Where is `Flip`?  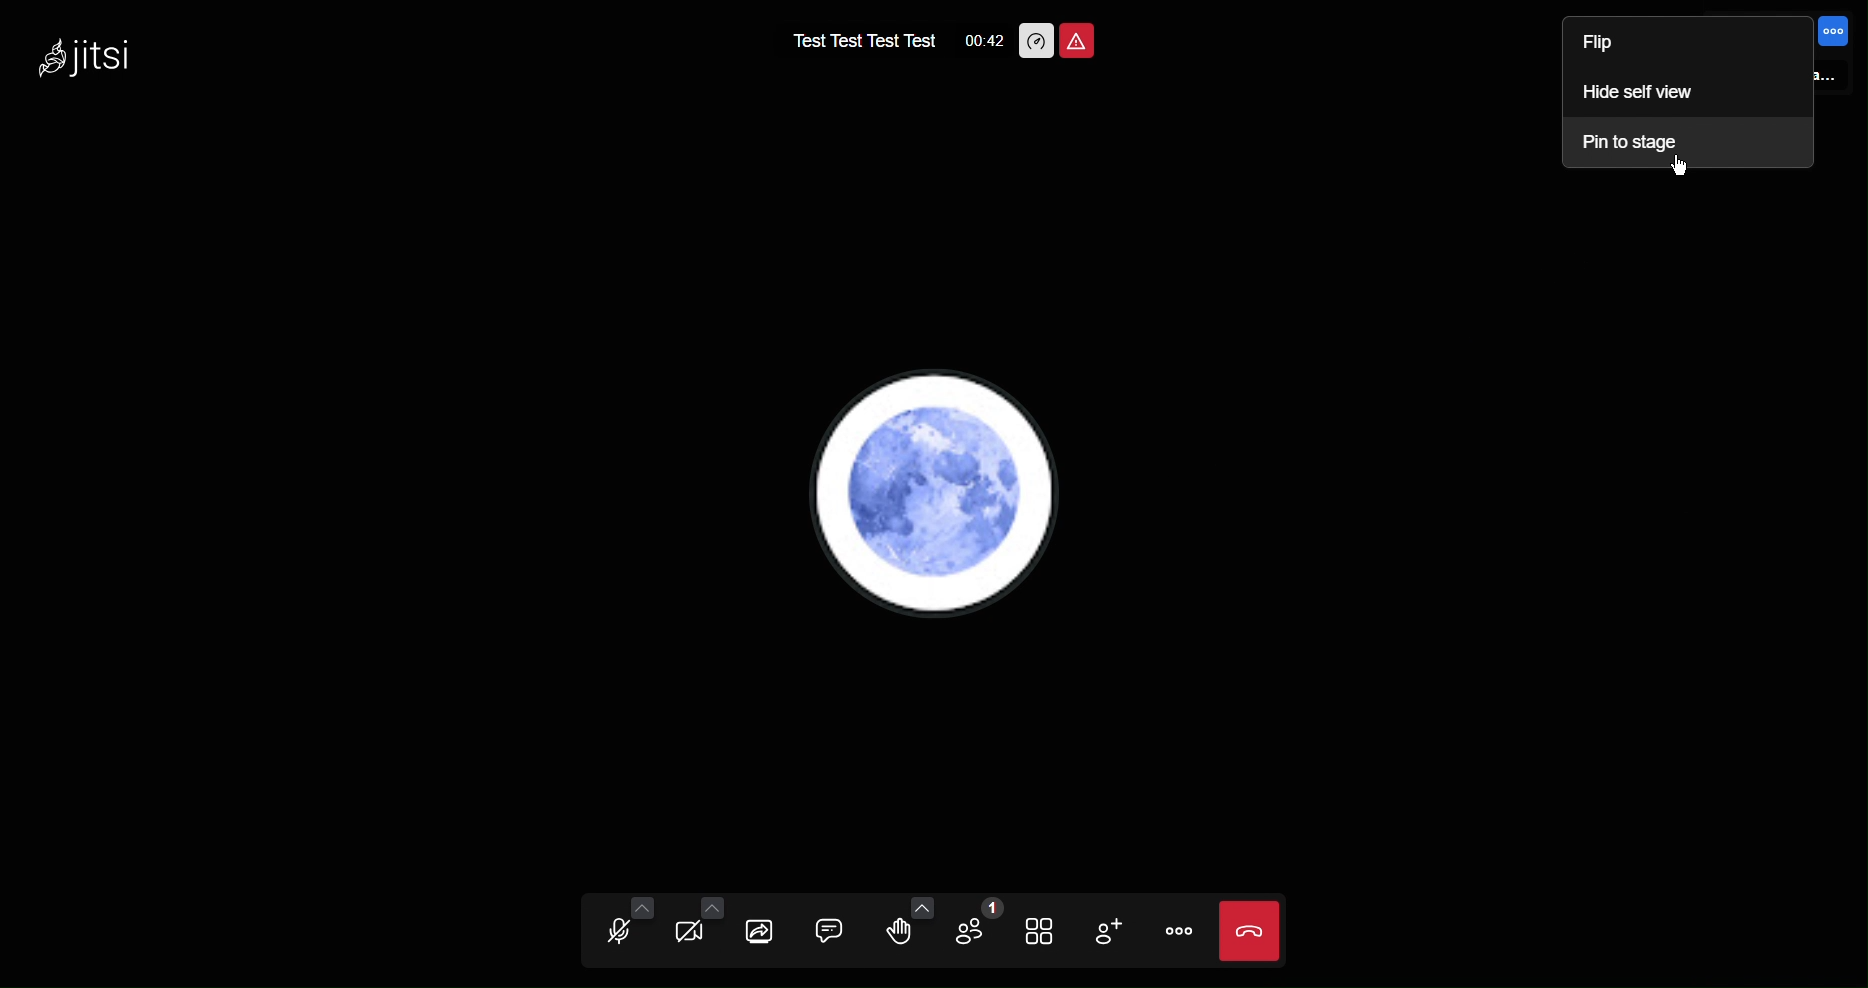 Flip is located at coordinates (1620, 46).